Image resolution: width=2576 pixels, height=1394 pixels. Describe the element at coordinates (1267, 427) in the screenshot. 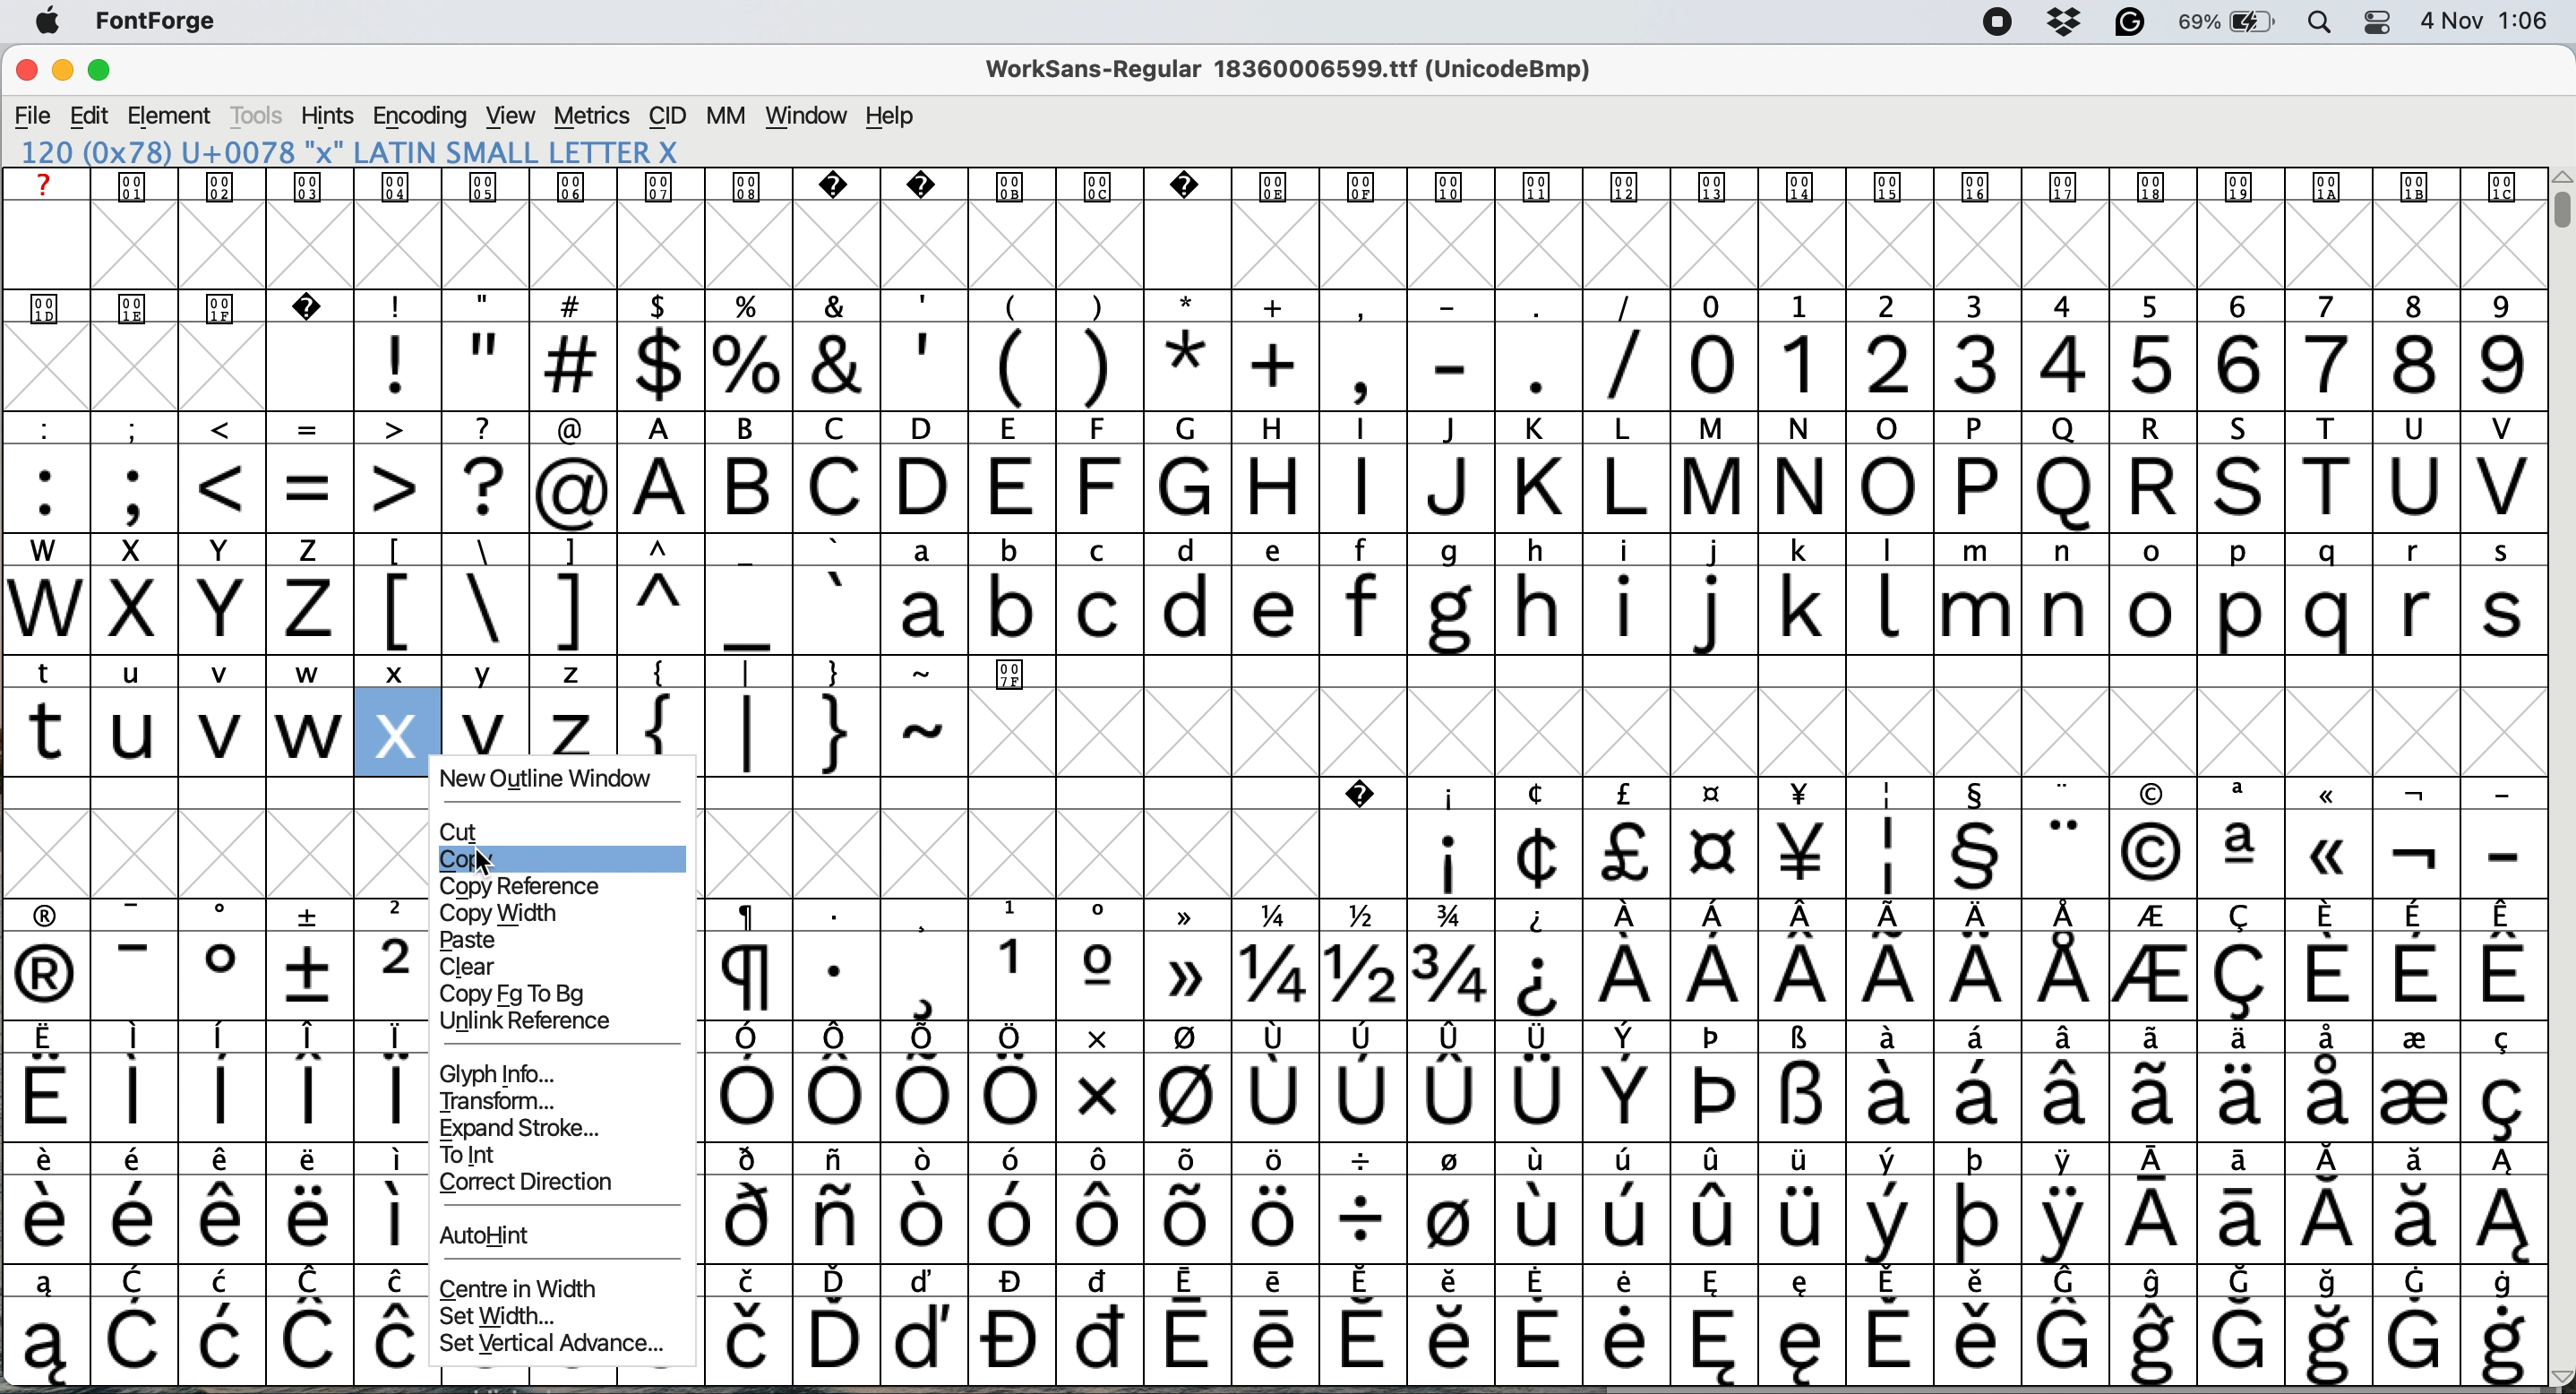

I see `special characters and text` at that location.